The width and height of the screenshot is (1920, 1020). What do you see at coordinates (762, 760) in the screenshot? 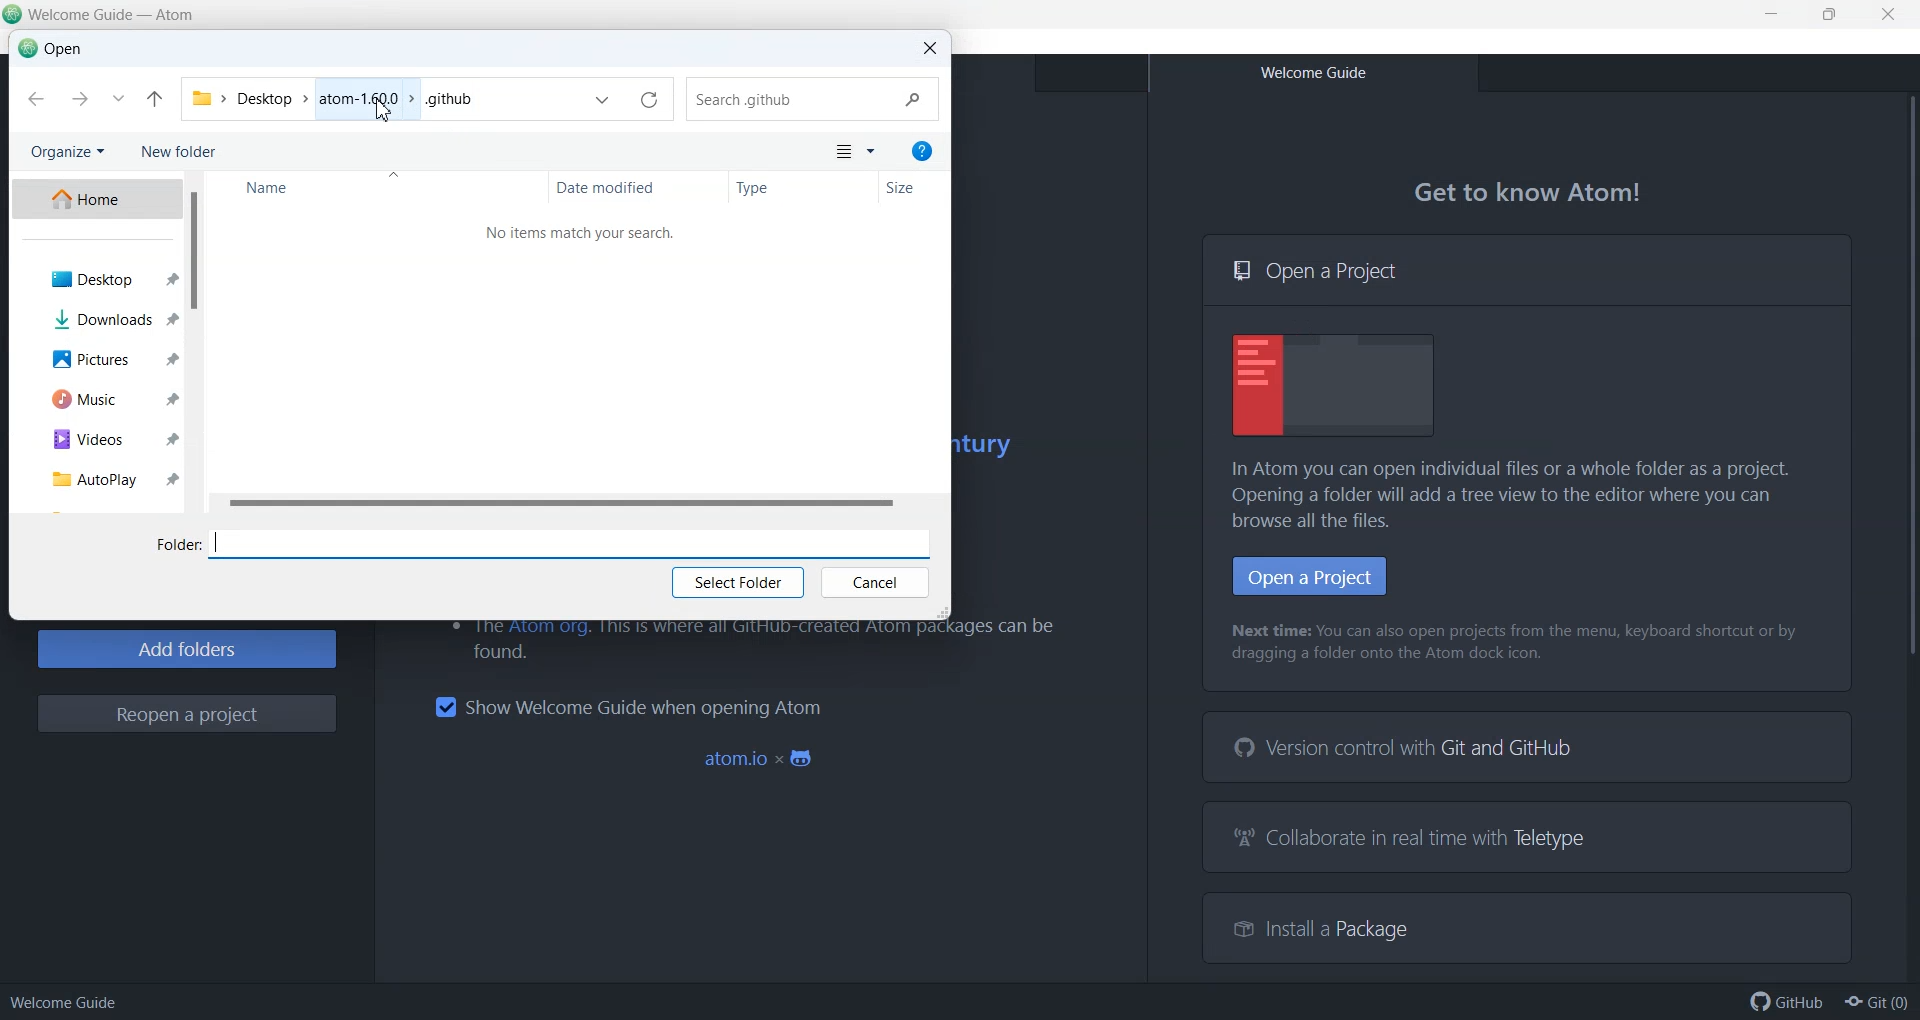
I see `atom.io` at bounding box center [762, 760].